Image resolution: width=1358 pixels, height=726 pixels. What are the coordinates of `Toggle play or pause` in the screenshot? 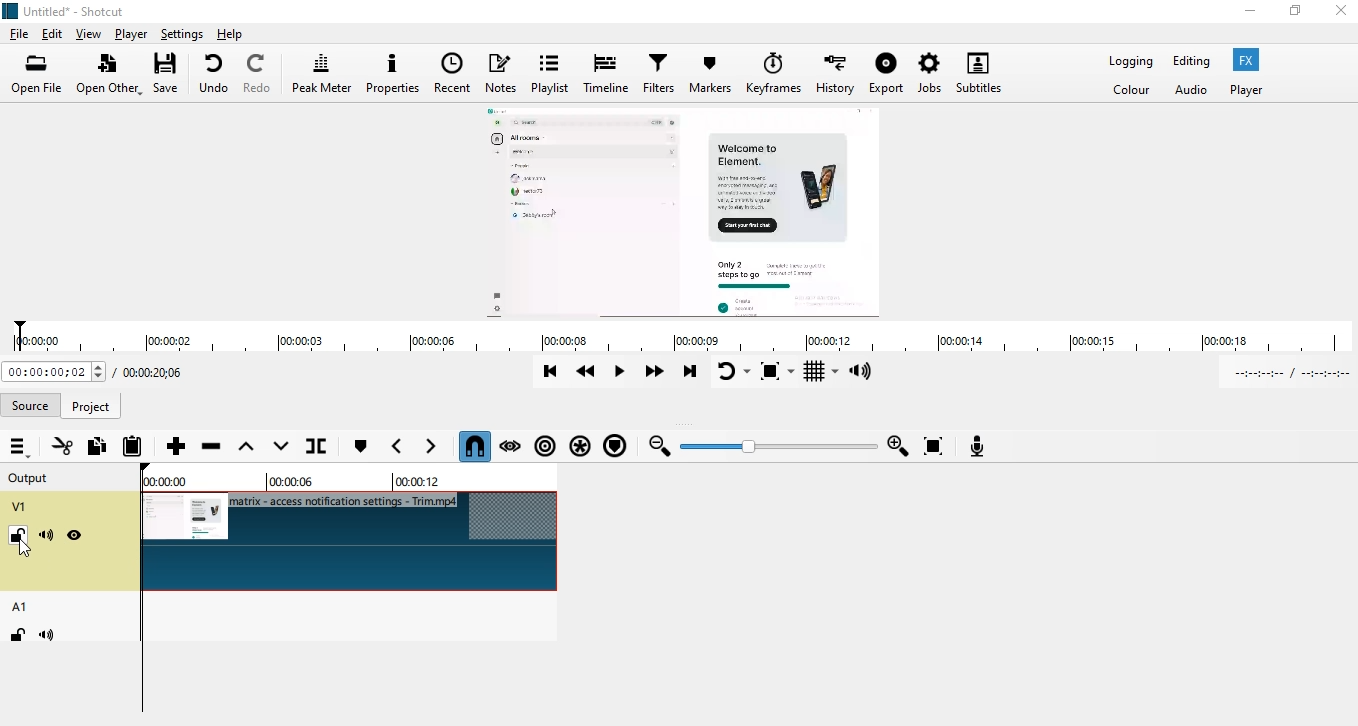 It's located at (621, 373).